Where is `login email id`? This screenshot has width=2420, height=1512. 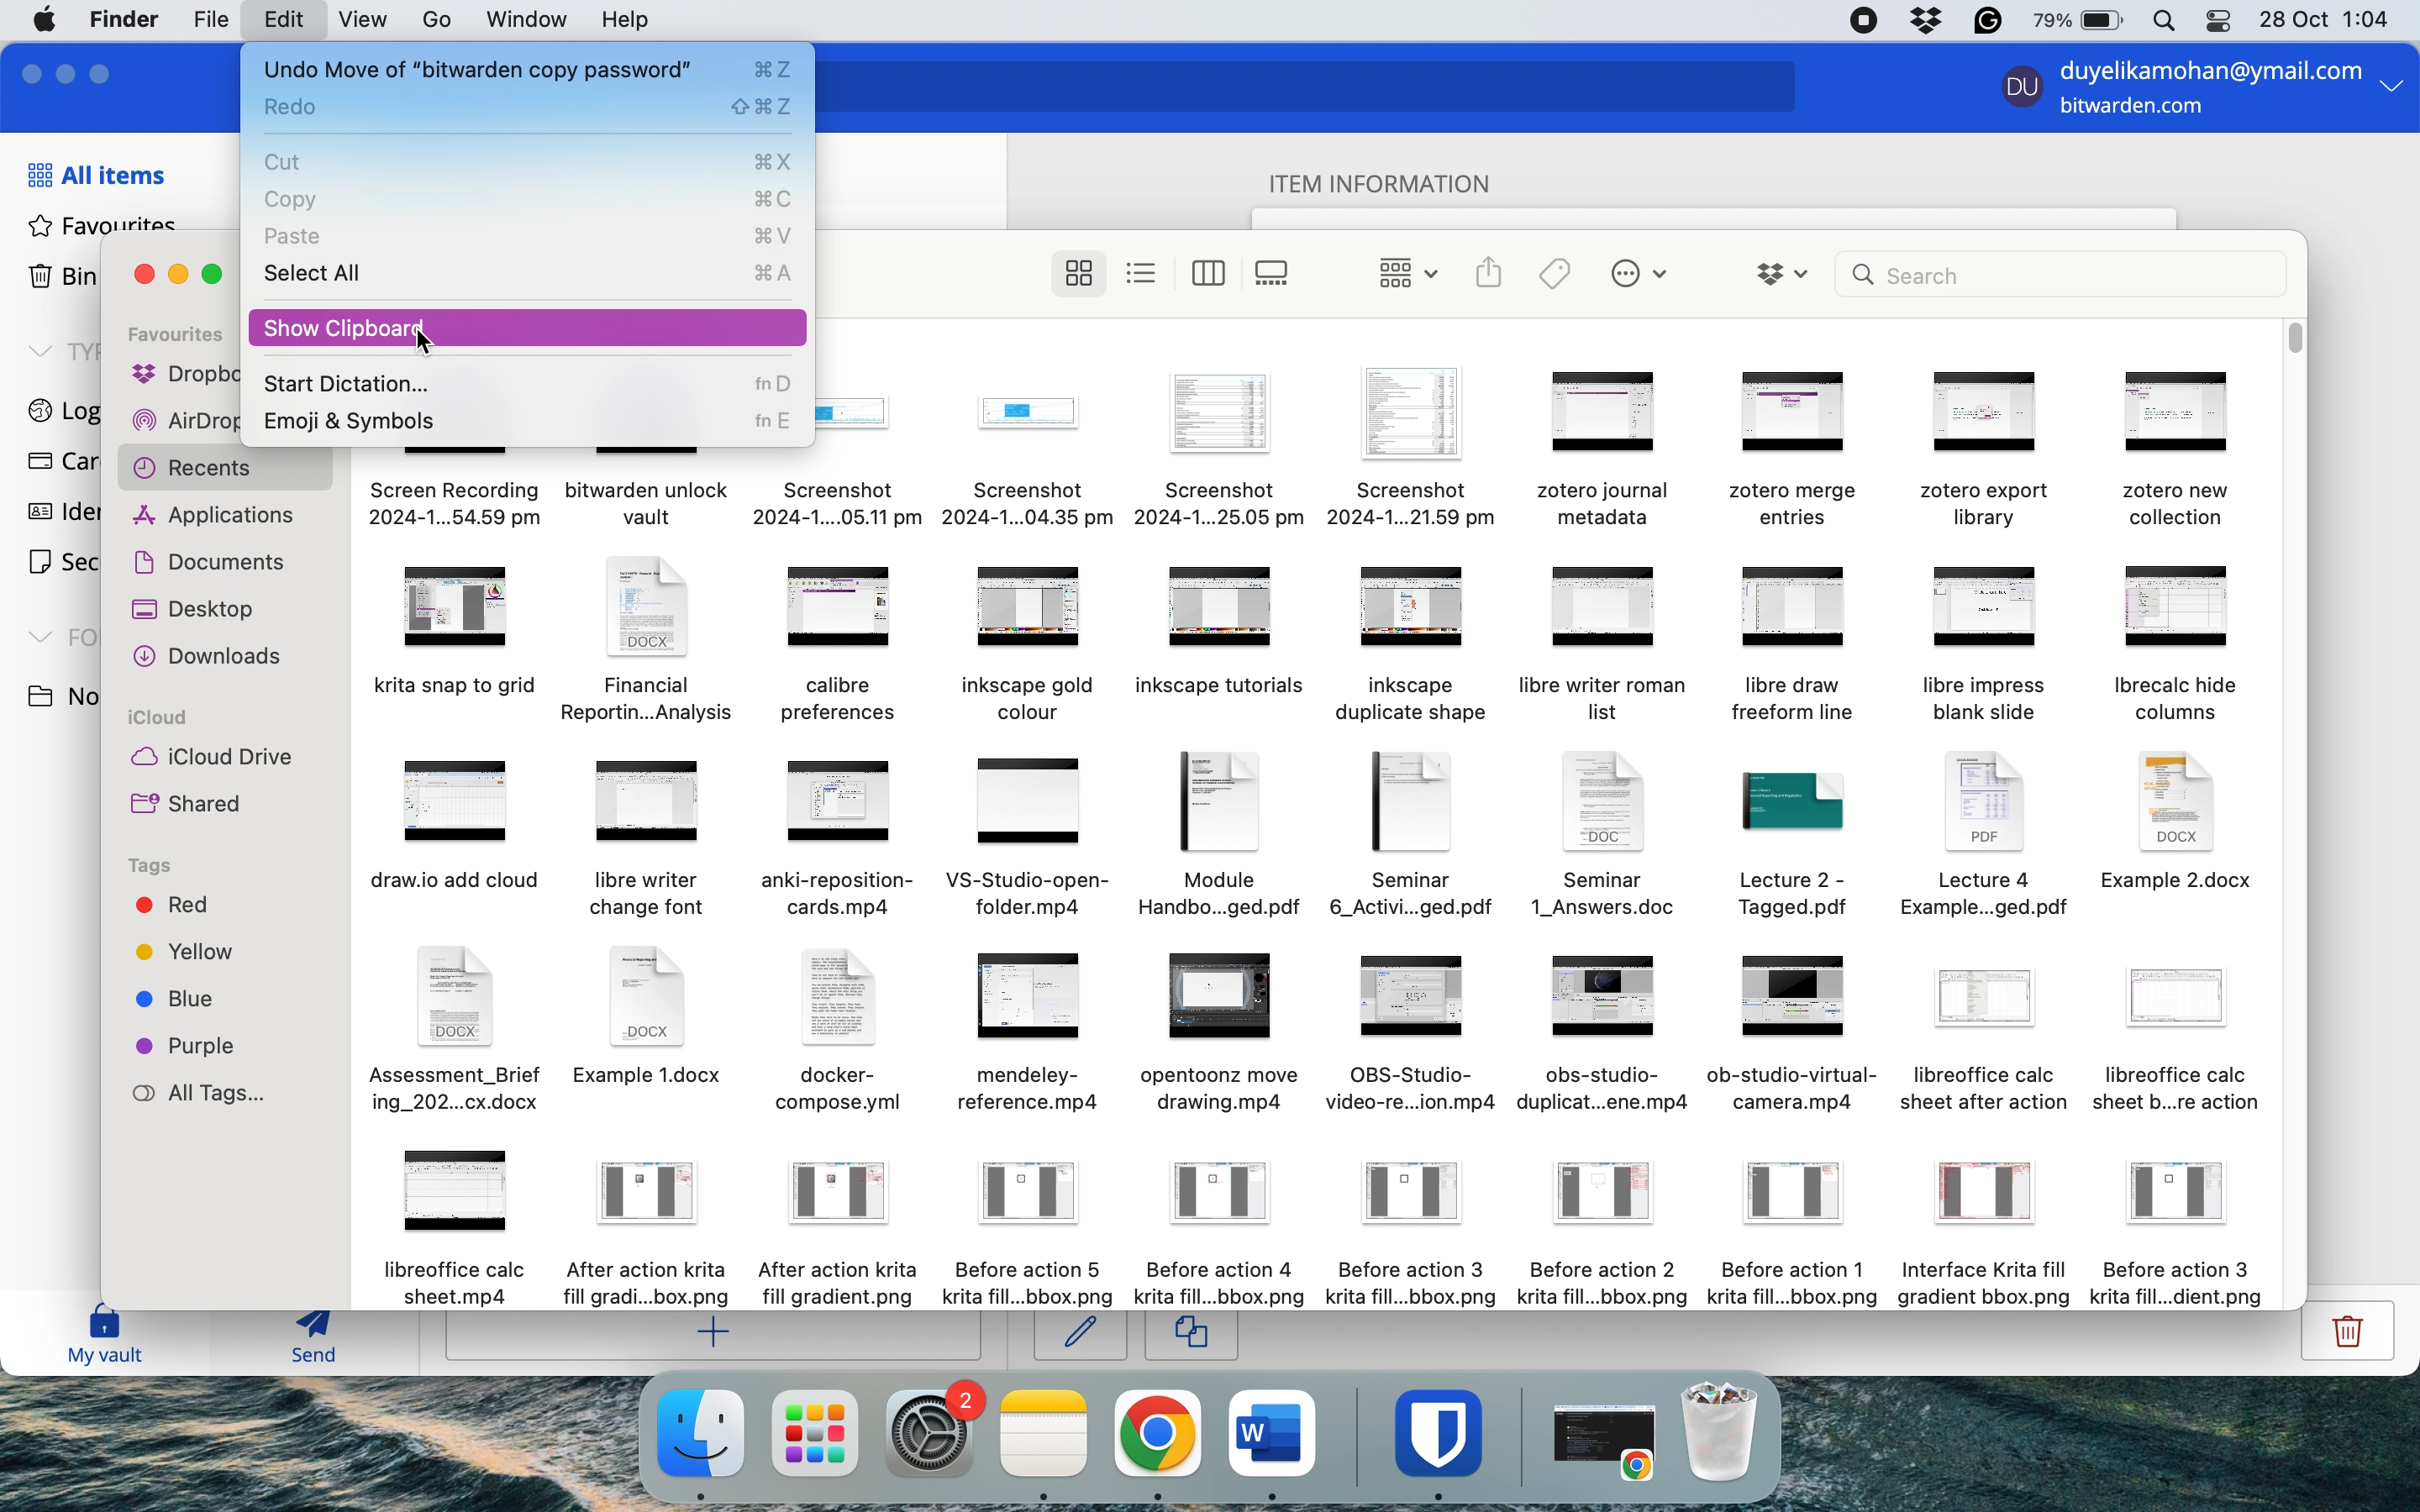
login email id is located at coordinates (2203, 67).